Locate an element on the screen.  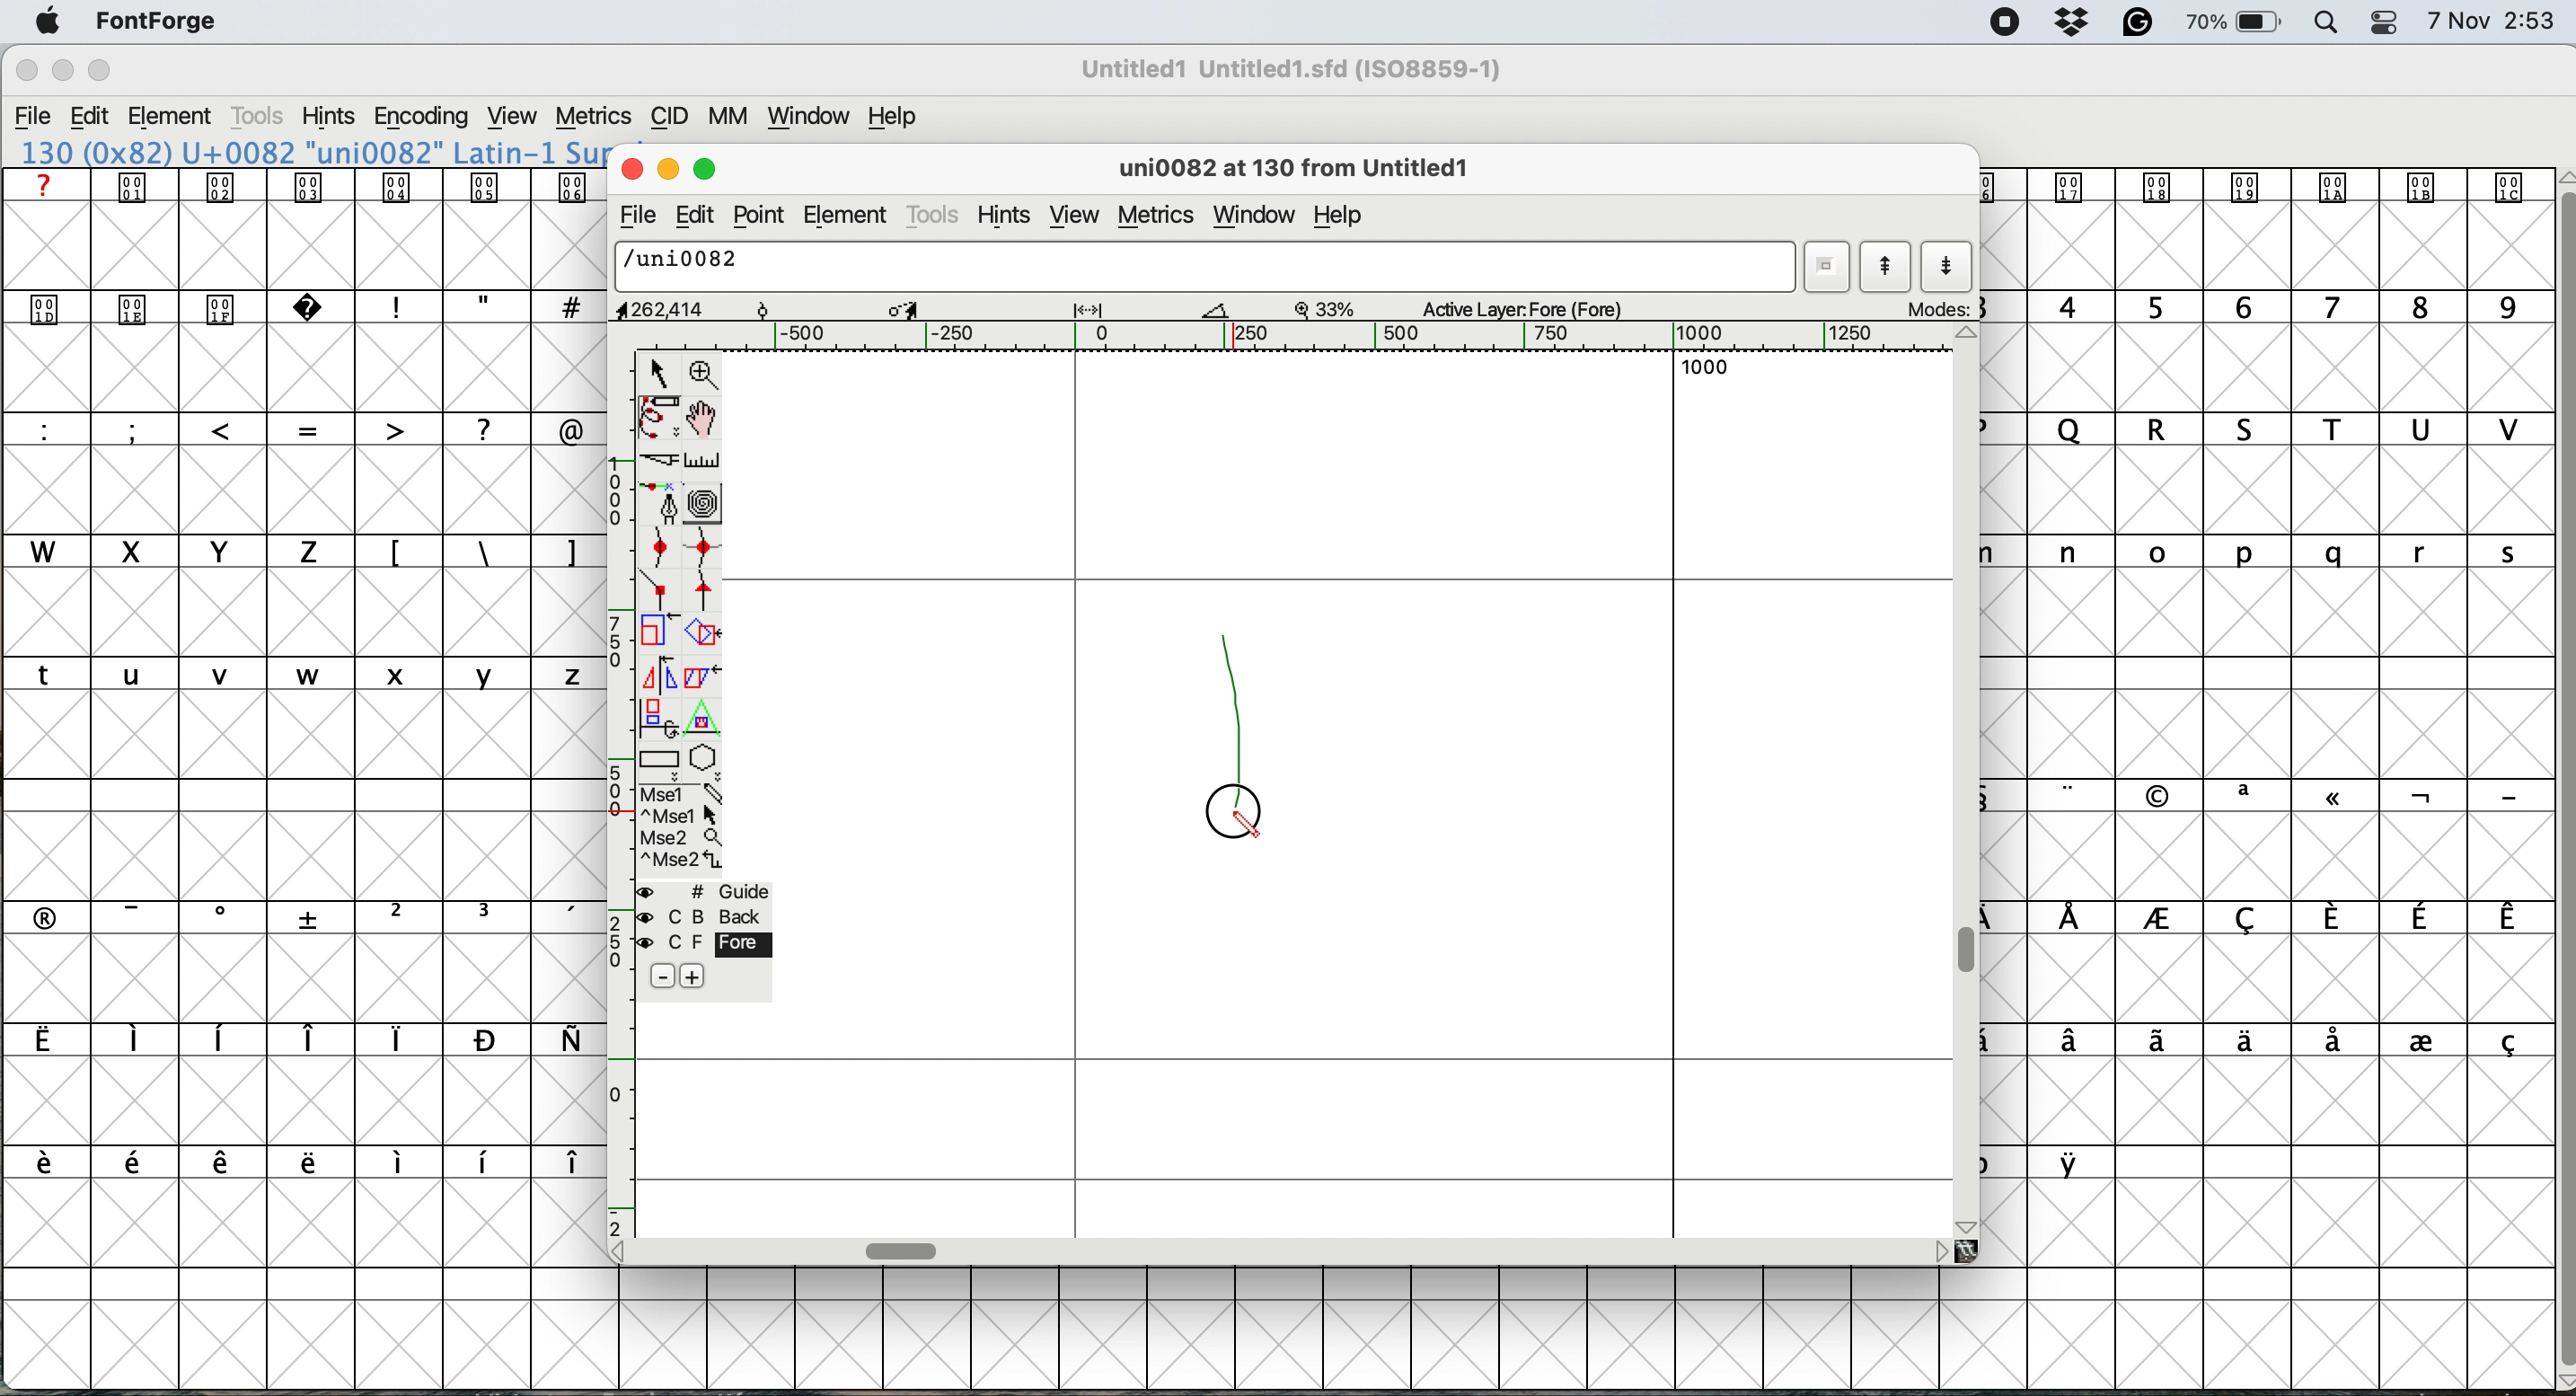
element is located at coordinates (181, 116).